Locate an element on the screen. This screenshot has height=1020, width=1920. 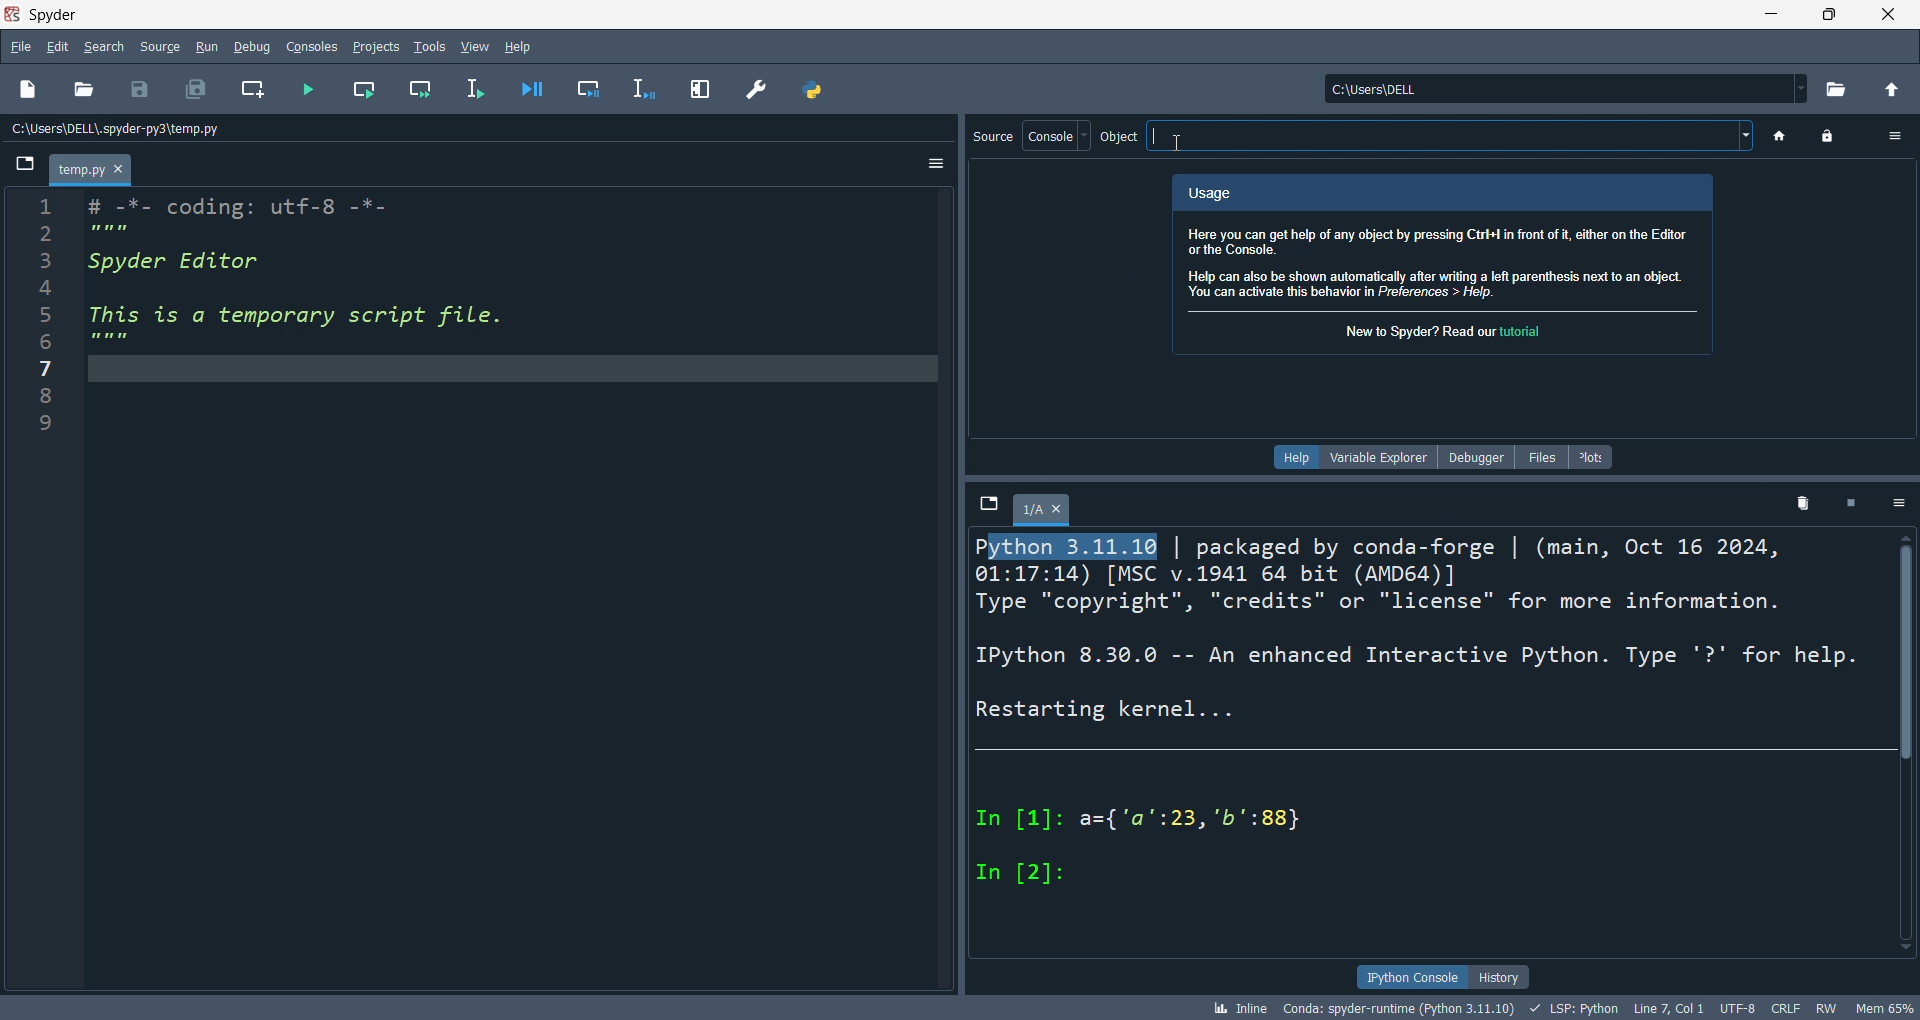
conda: spyder-runtime (Python 3.11.10) is located at coordinates (1403, 1008).